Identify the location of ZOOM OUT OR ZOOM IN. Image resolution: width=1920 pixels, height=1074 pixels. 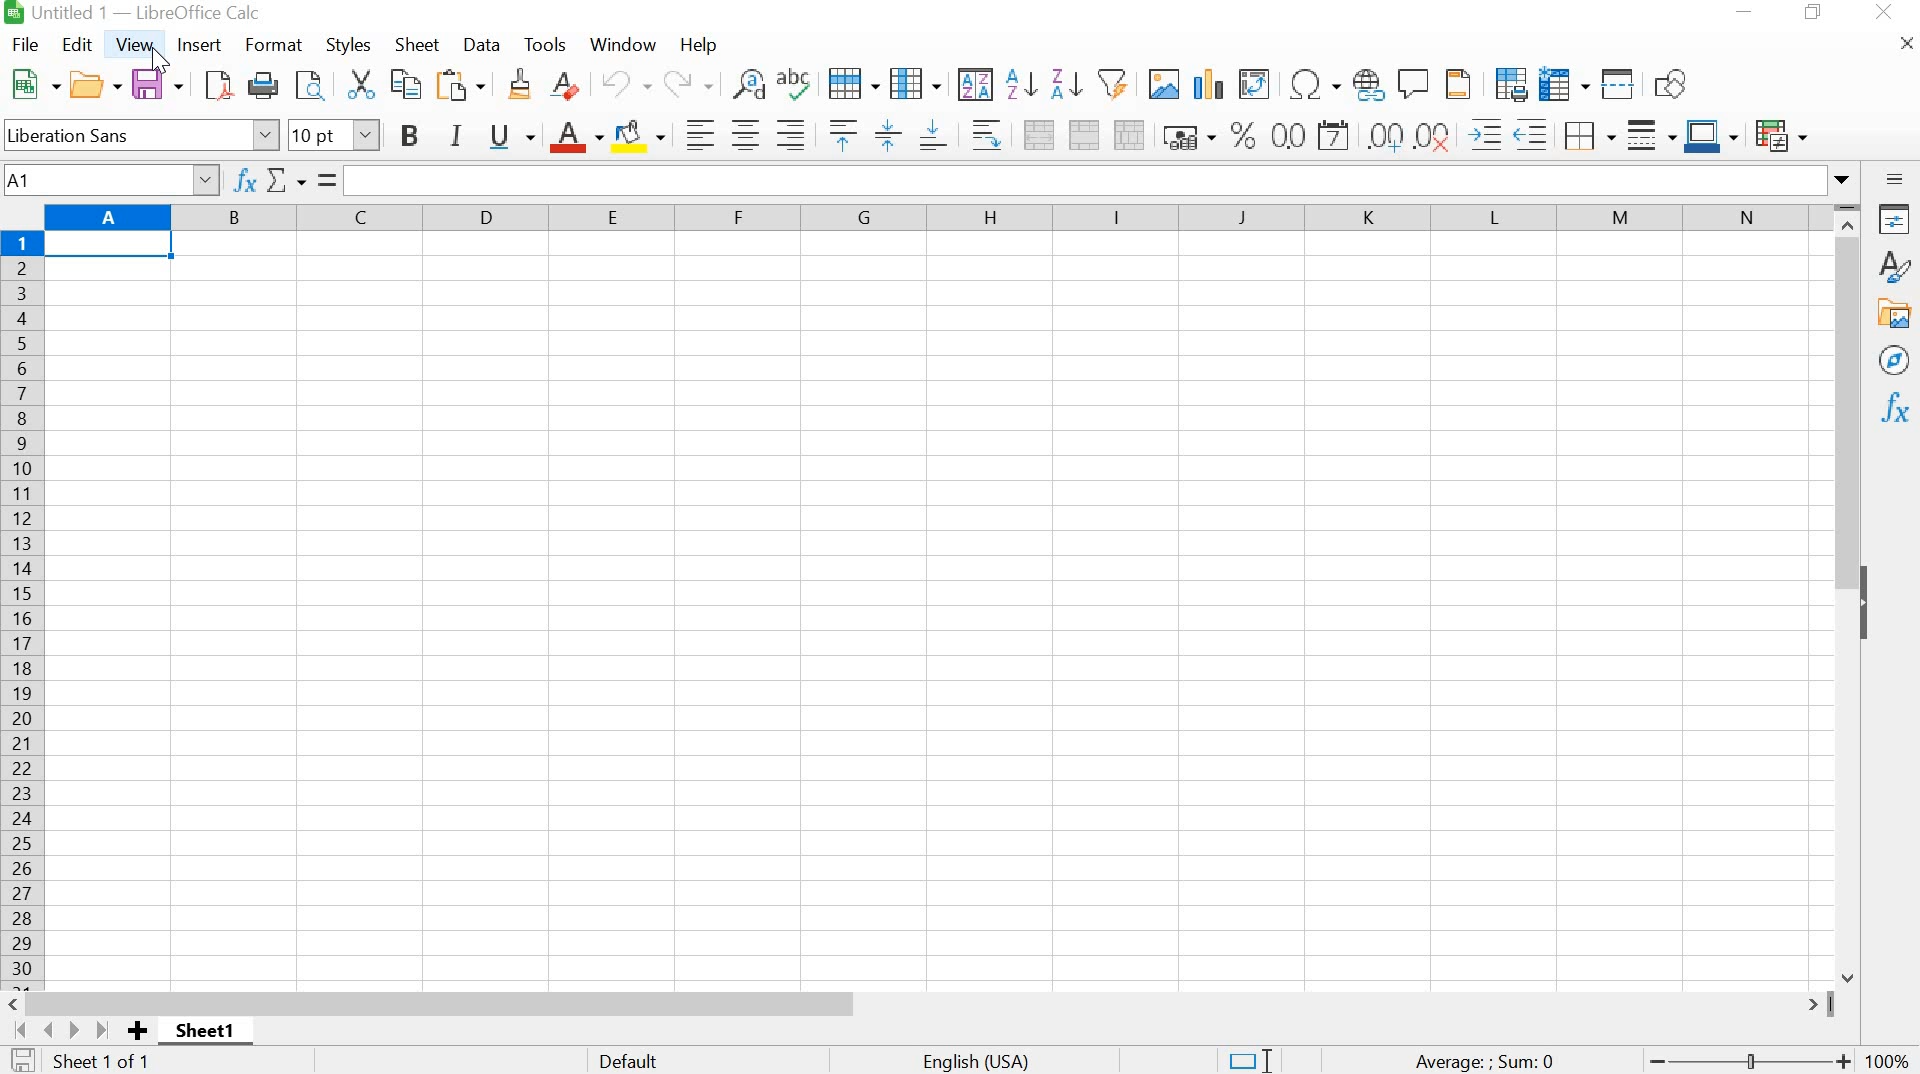
(1746, 1062).